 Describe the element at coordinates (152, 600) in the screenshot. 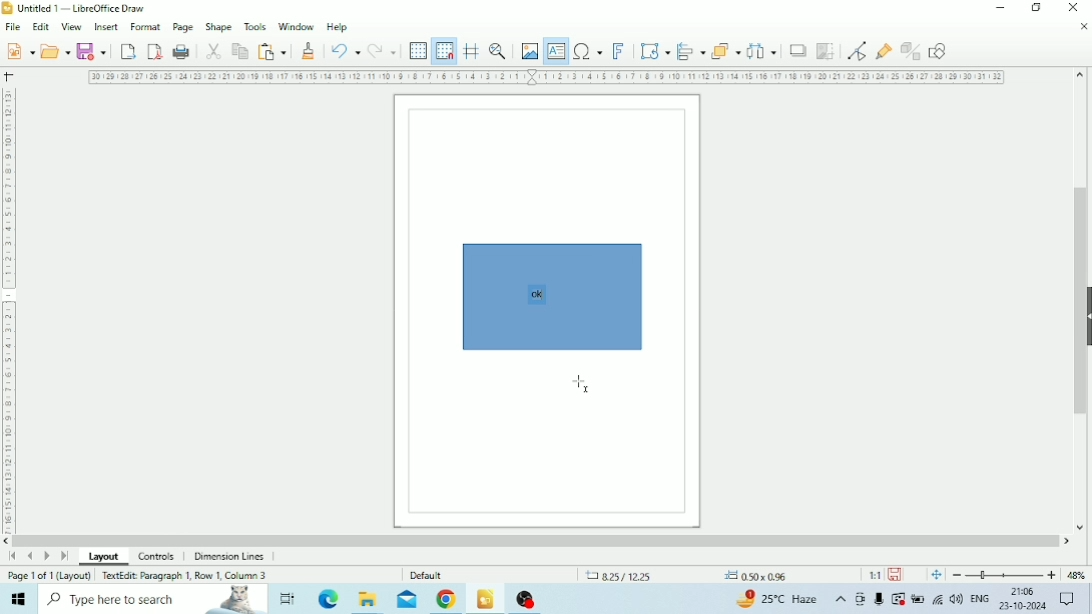

I see `Type here to search` at that location.